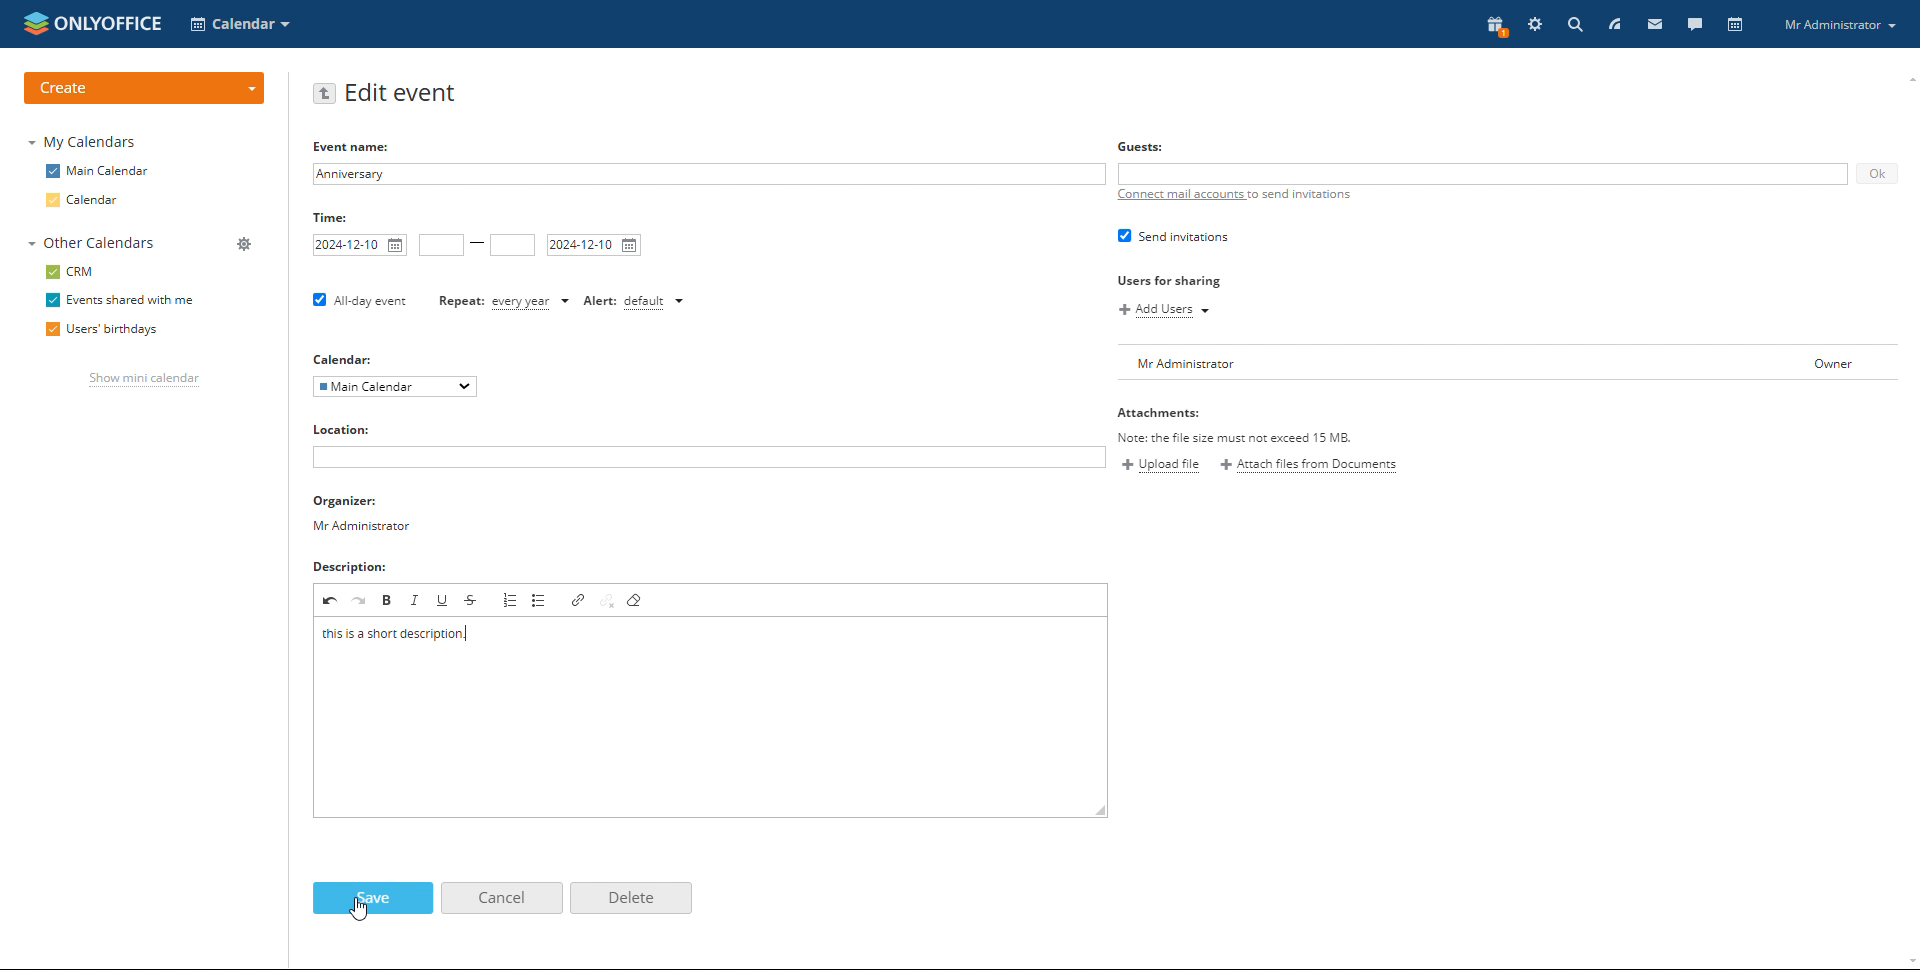  Describe the element at coordinates (405, 94) in the screenshot. I see `edit event` at that location.